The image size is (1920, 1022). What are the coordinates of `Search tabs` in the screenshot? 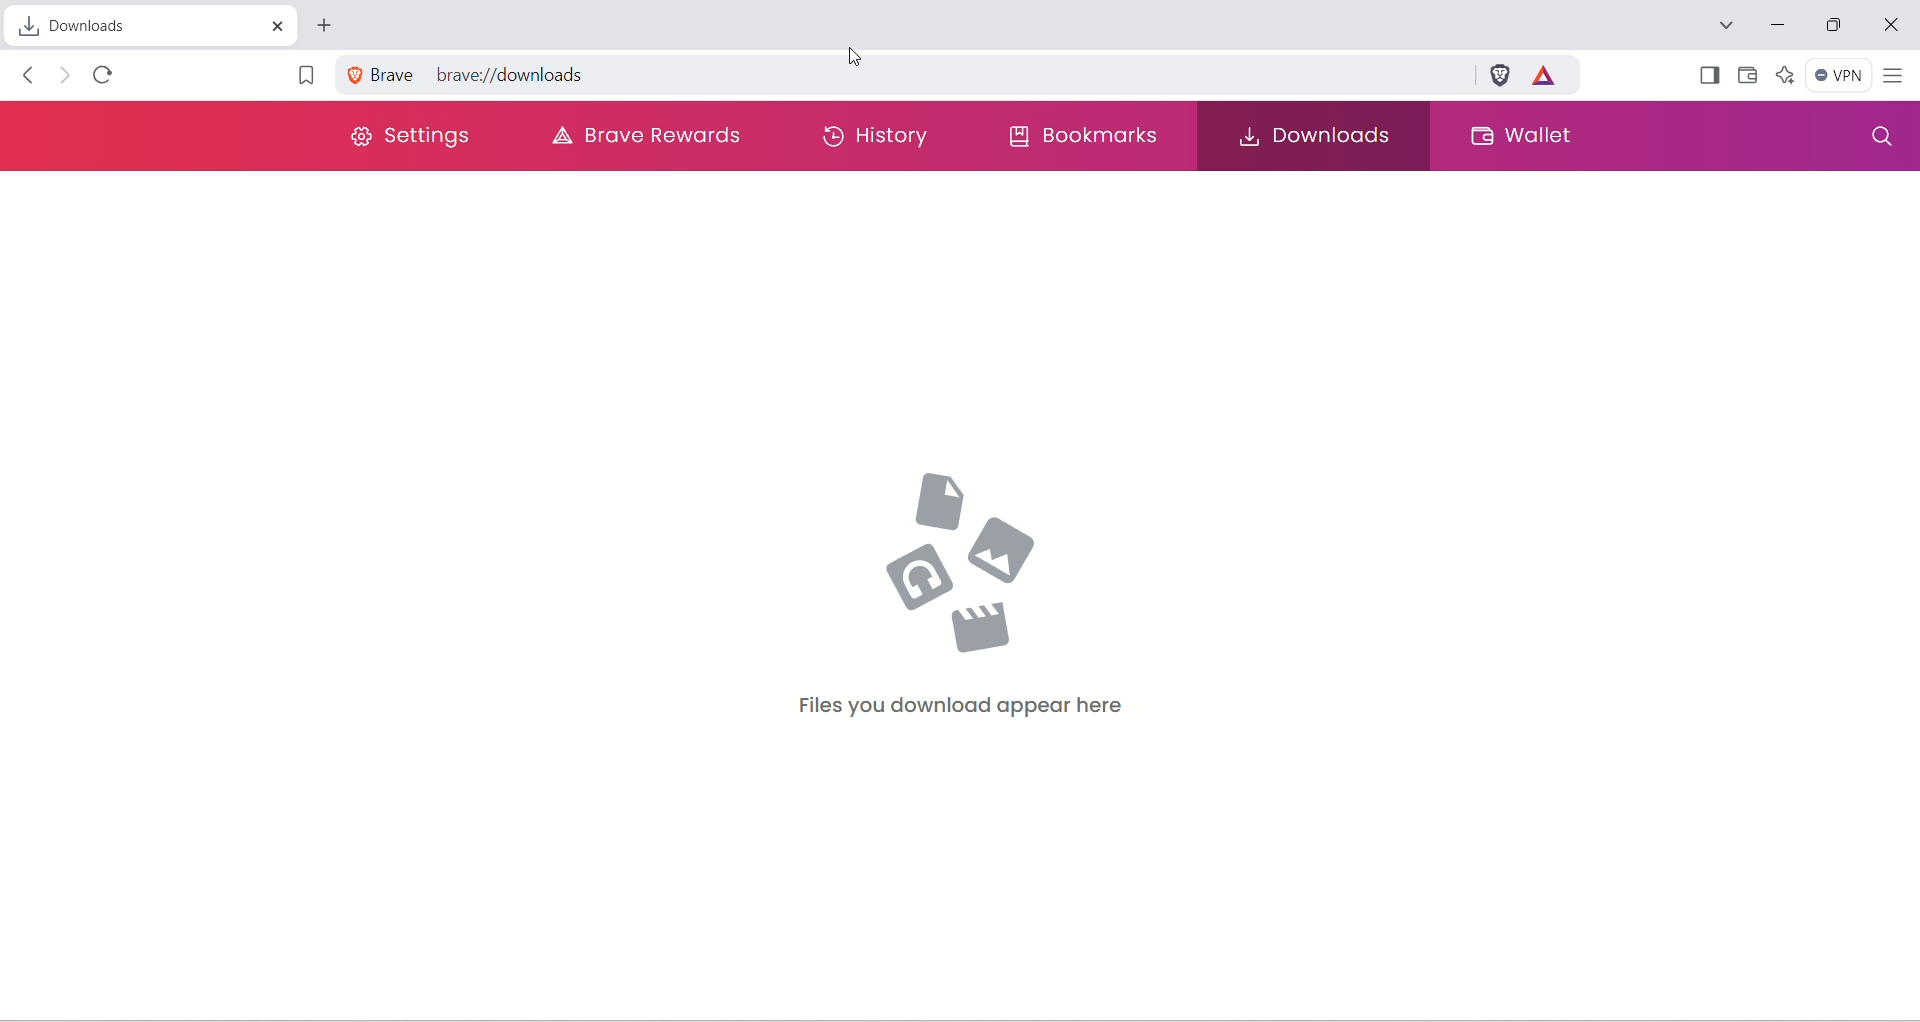 It's located at (1724, 22).